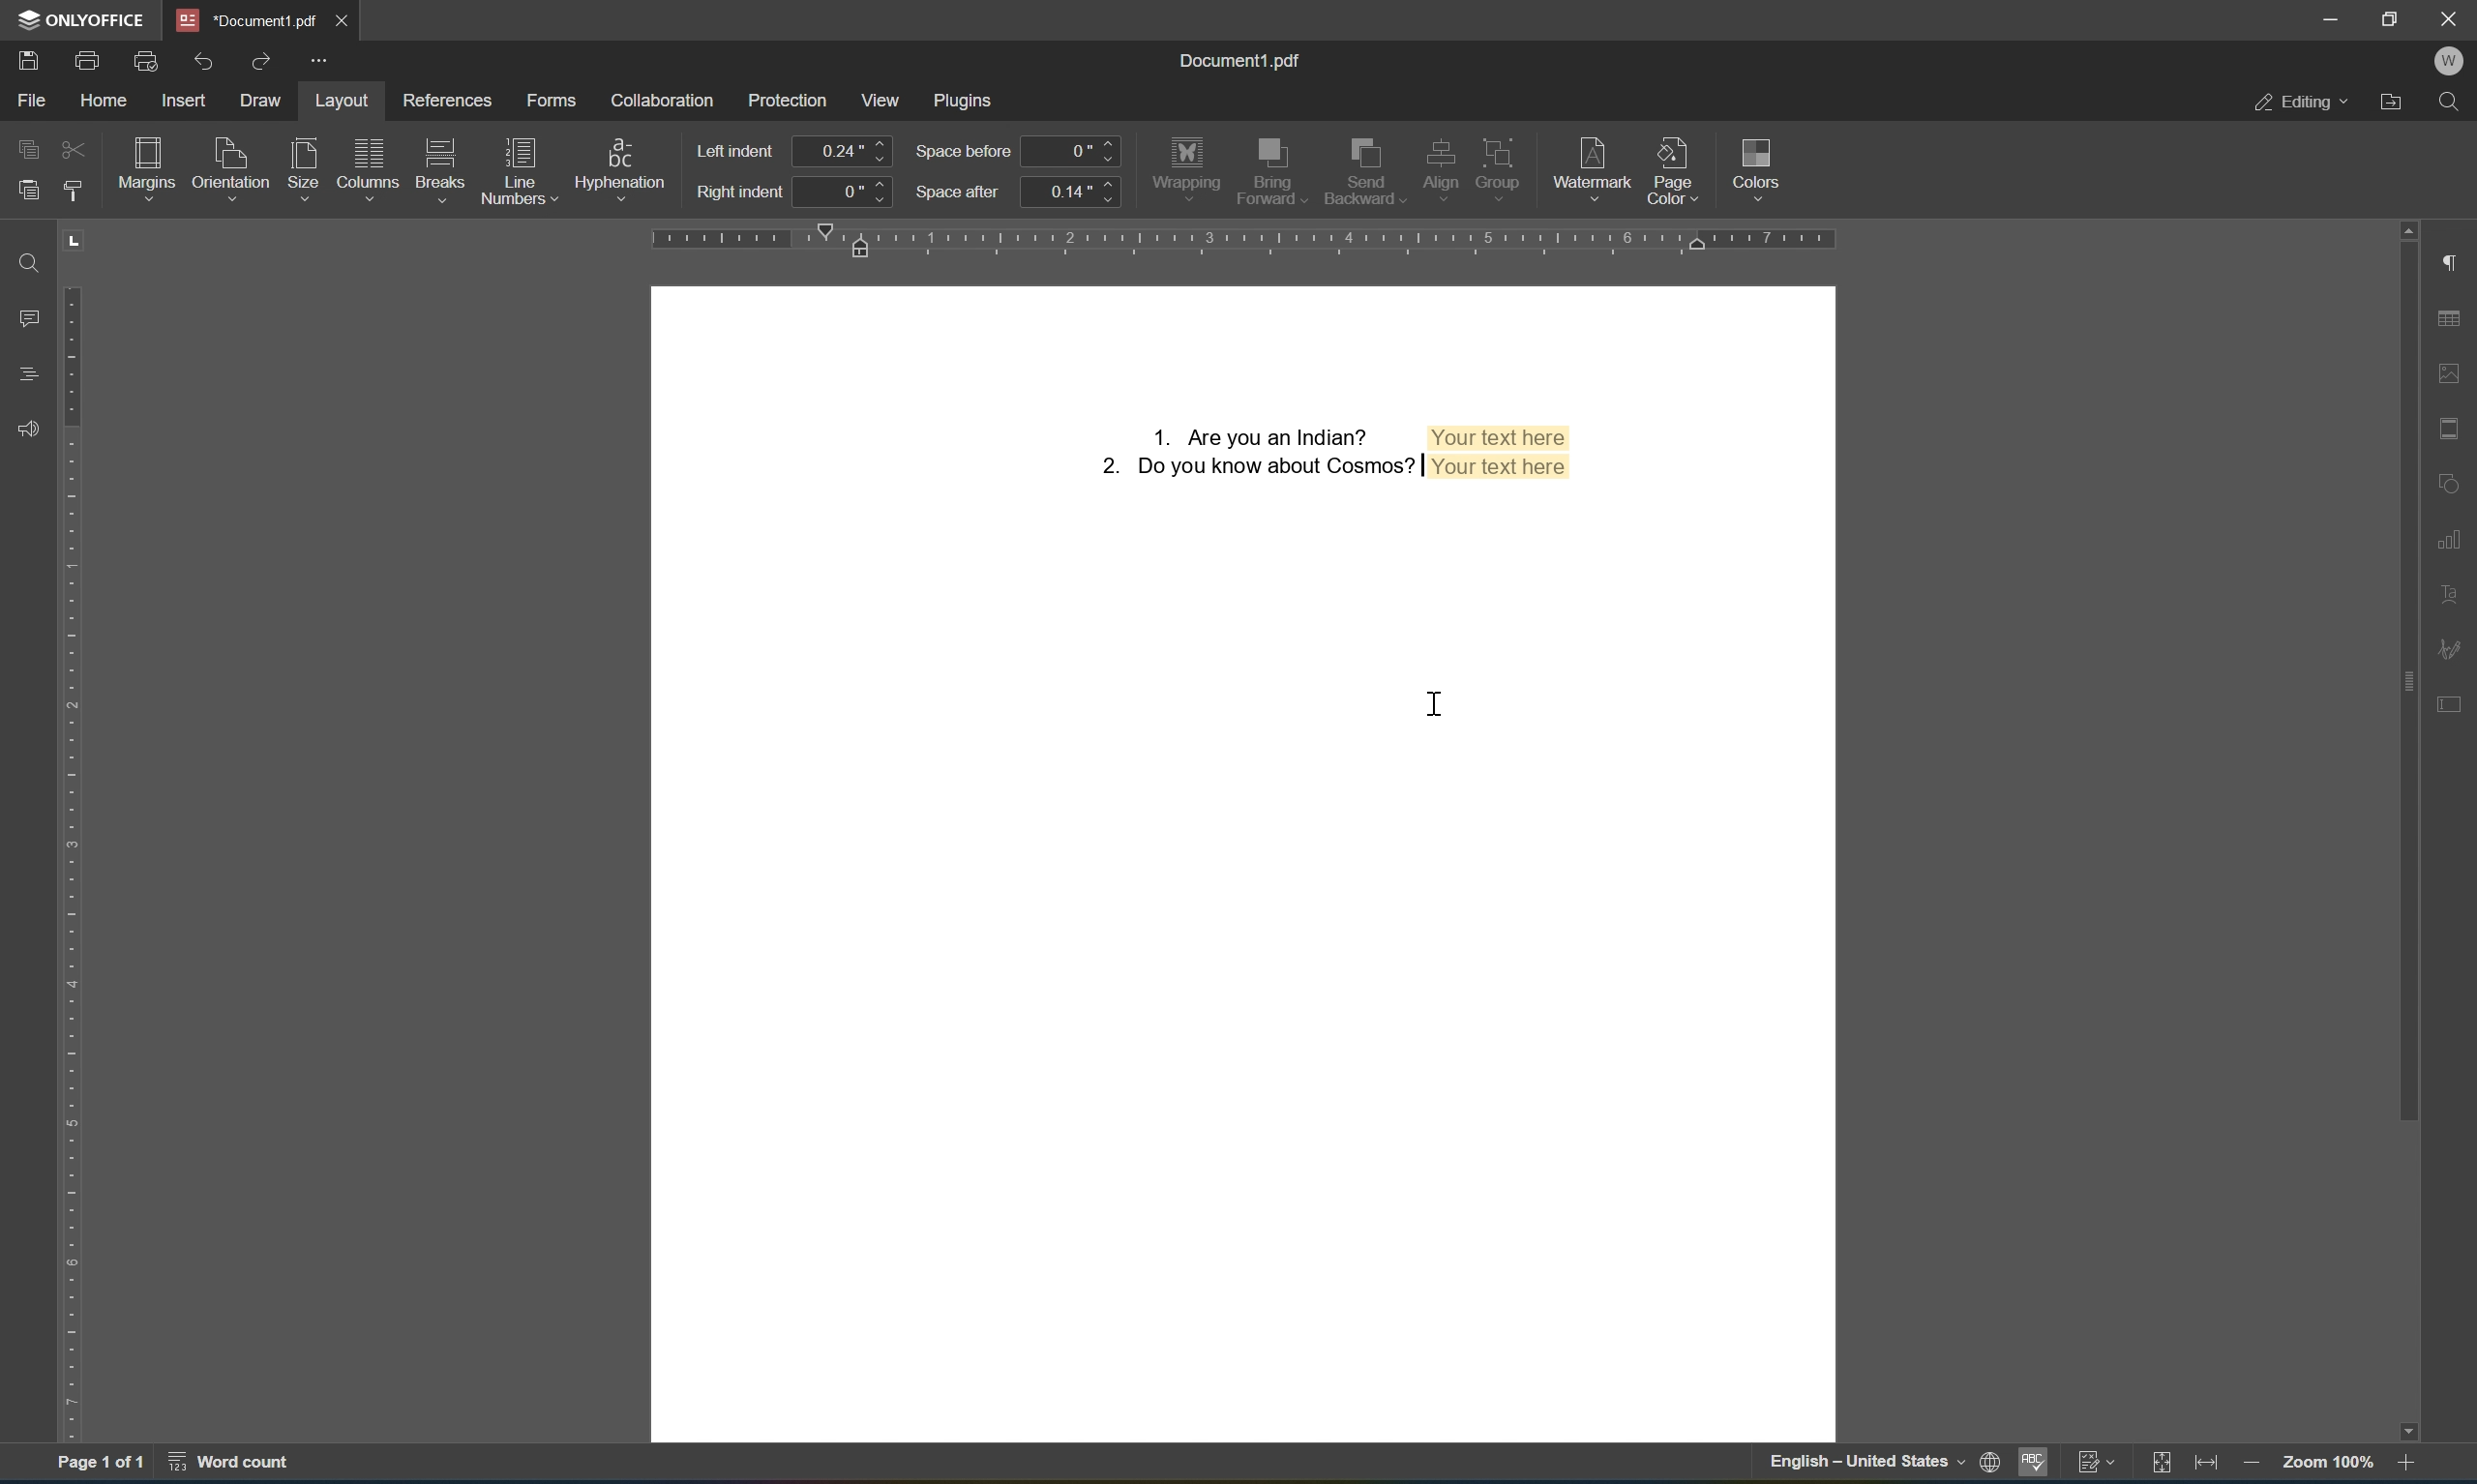 This screenshot has height=1484, width=2477. Describe the element at coordinates (31, 318) in the screenshot. I see `comments` at that location.